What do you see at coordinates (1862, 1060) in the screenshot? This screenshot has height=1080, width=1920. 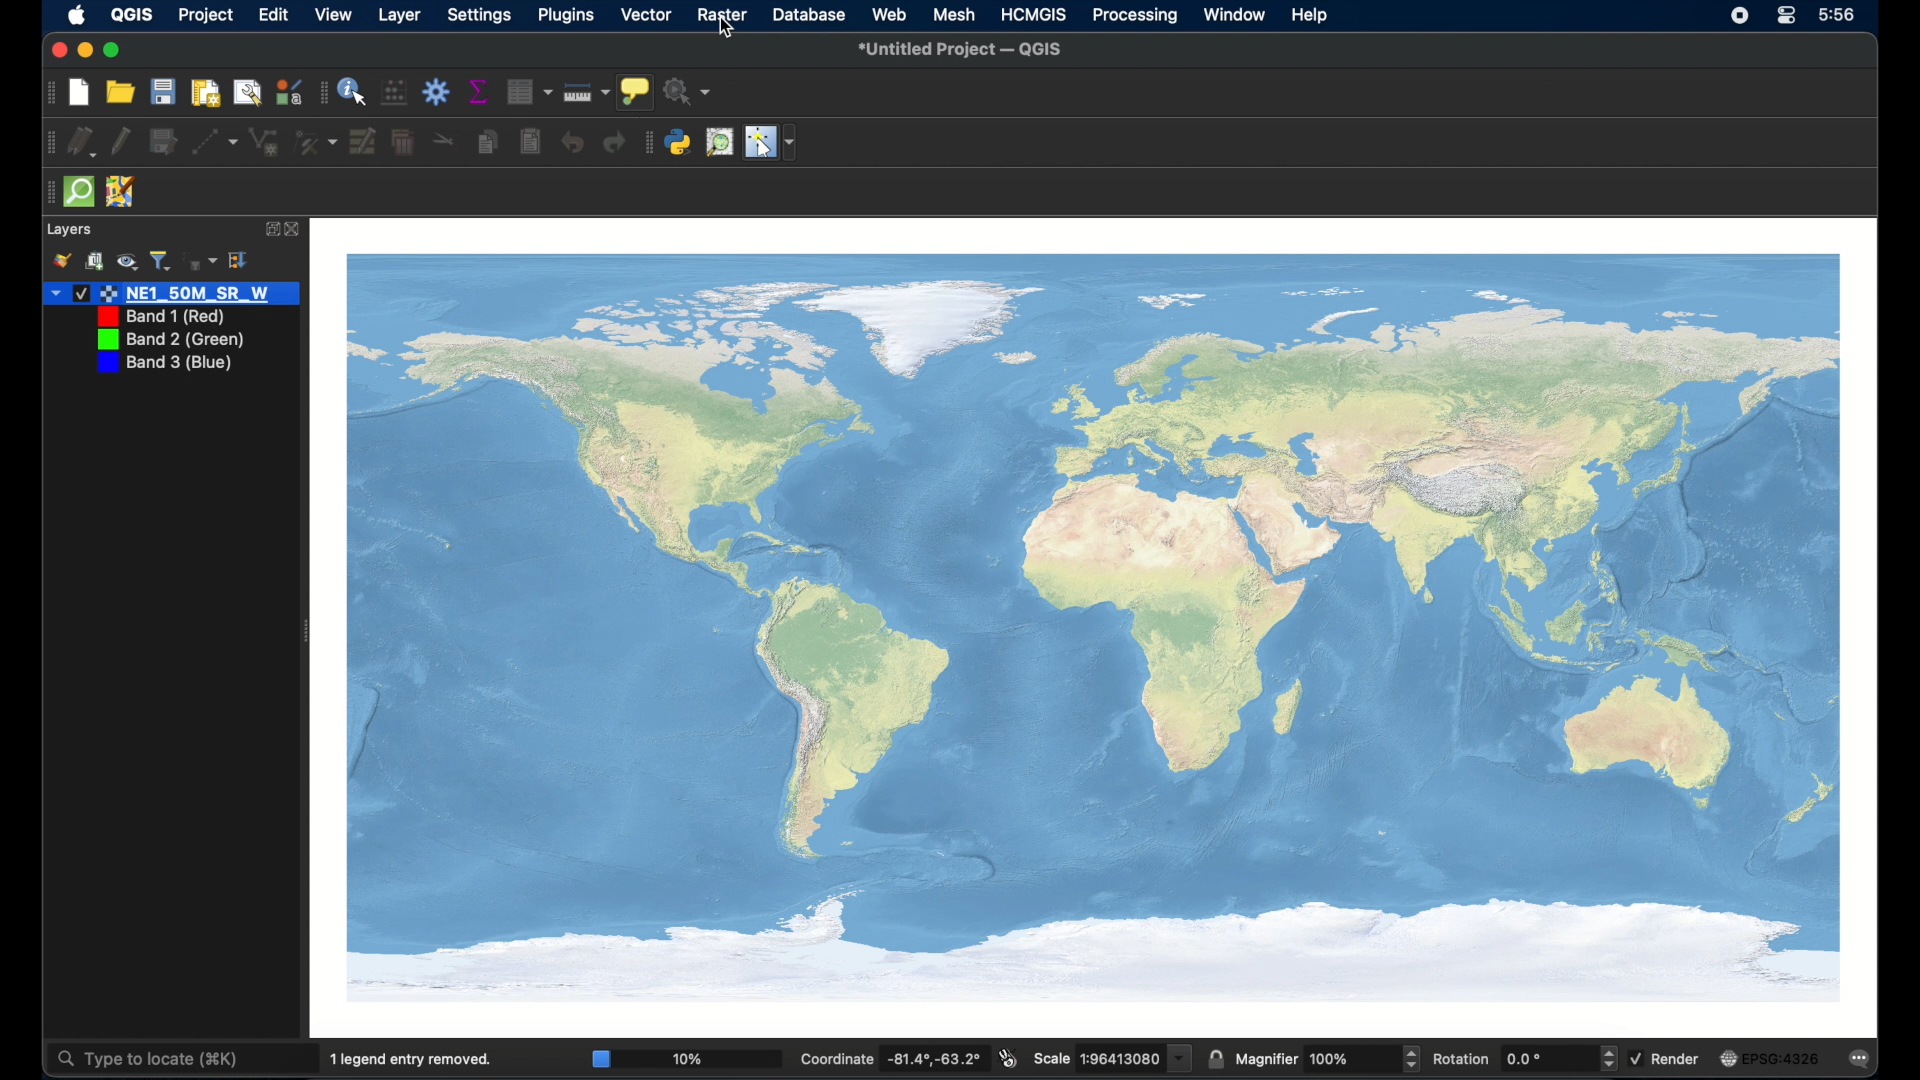 I see `messages` at bounding box center [1862, 1060].